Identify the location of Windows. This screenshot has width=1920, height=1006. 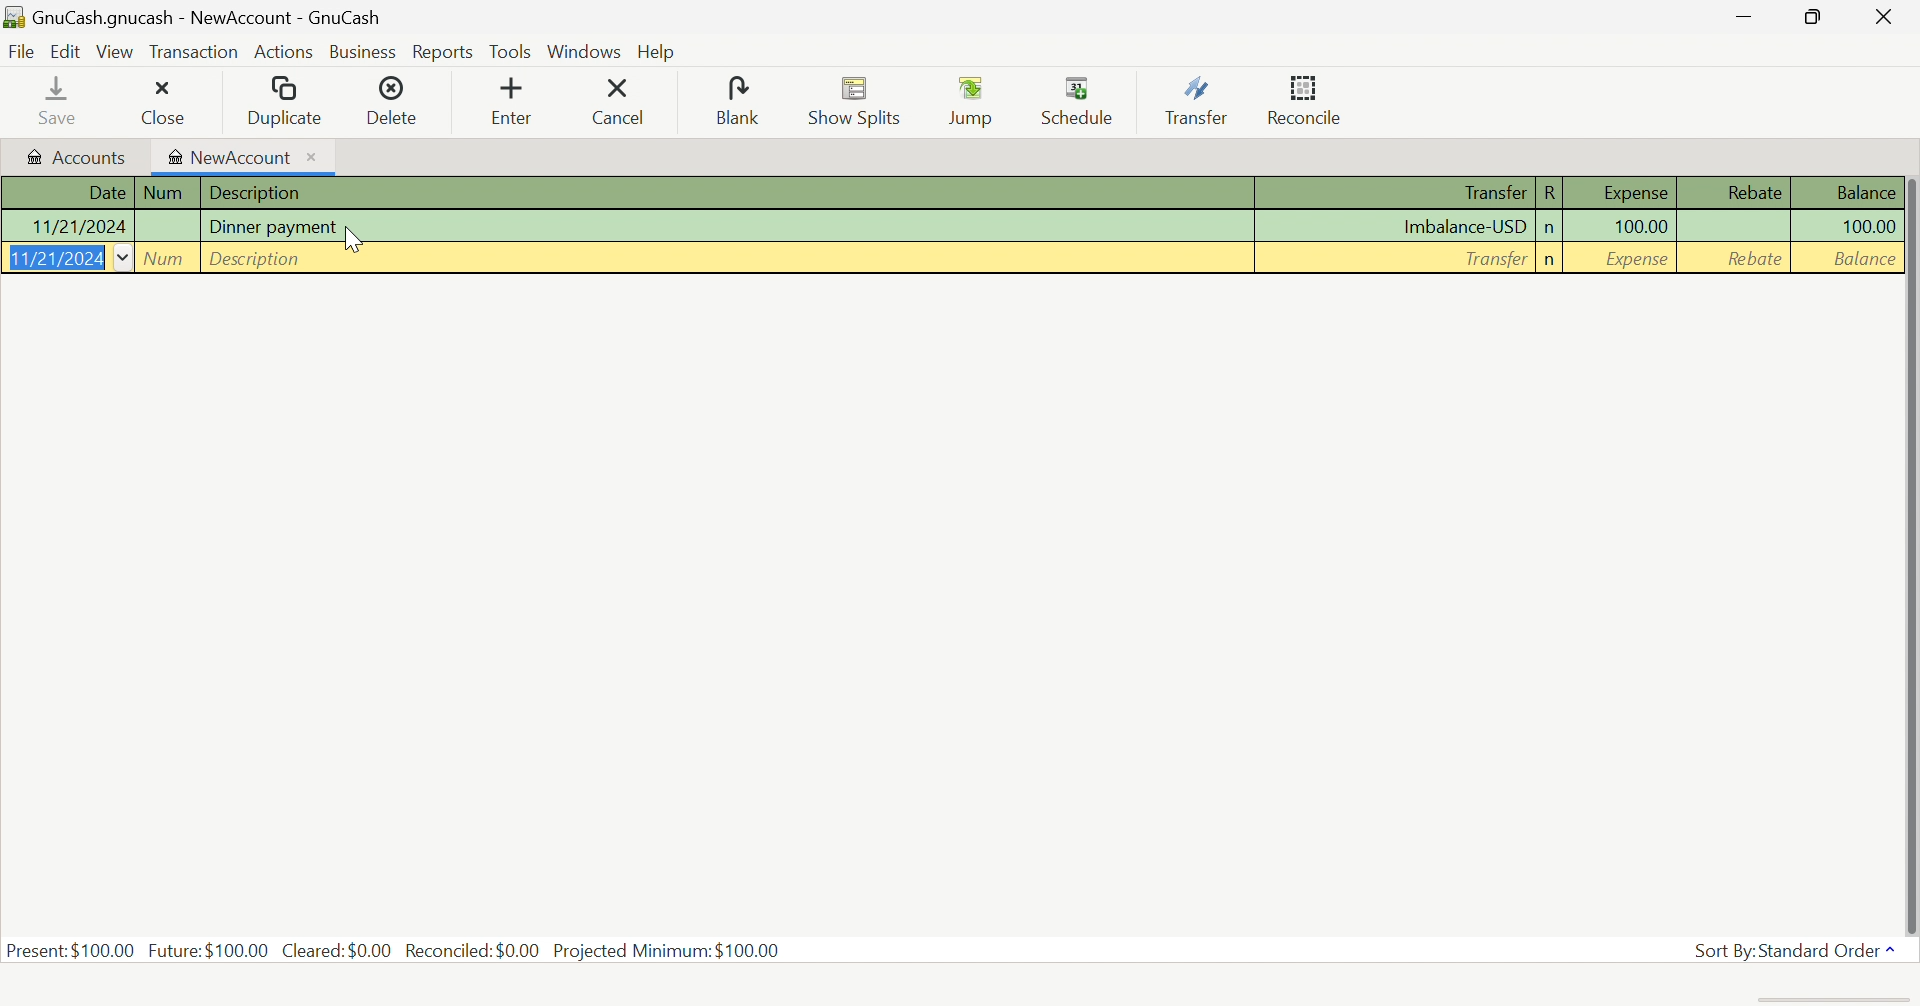
(586, 51).